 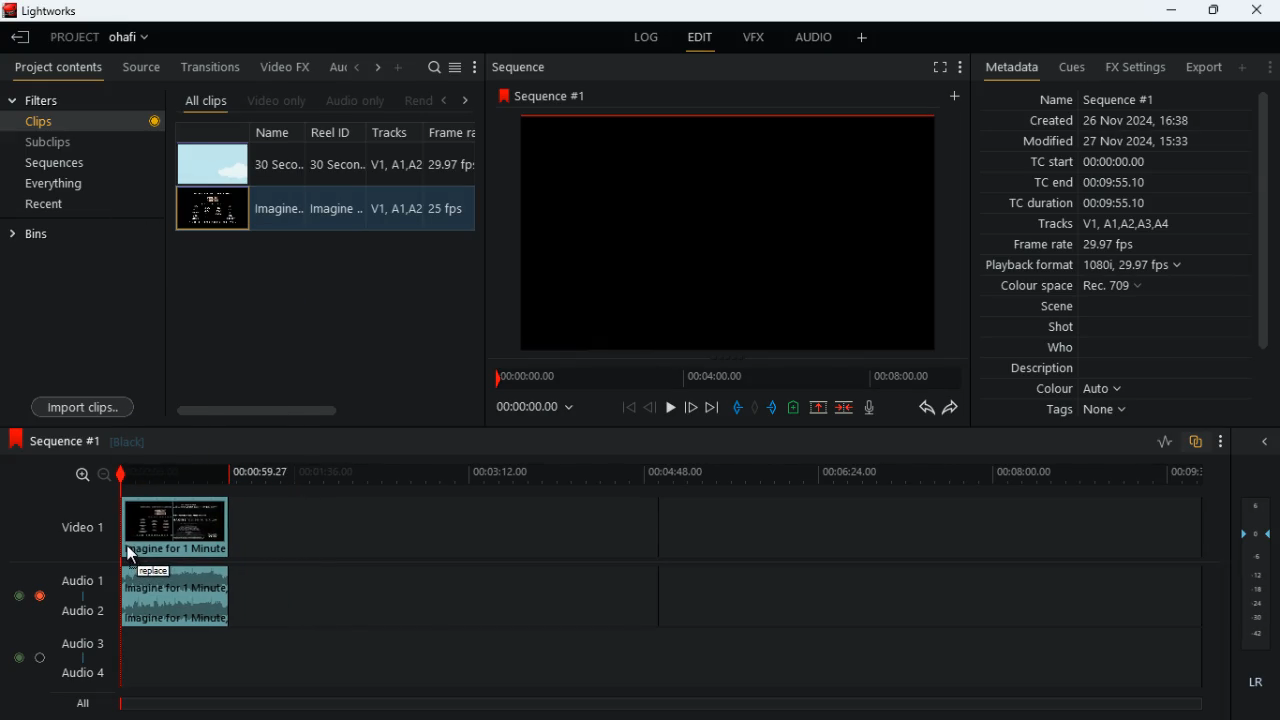 What do you see at coordinates (278, 99) in the screenshot?
I see `video only` at bounding box center [278, 99].